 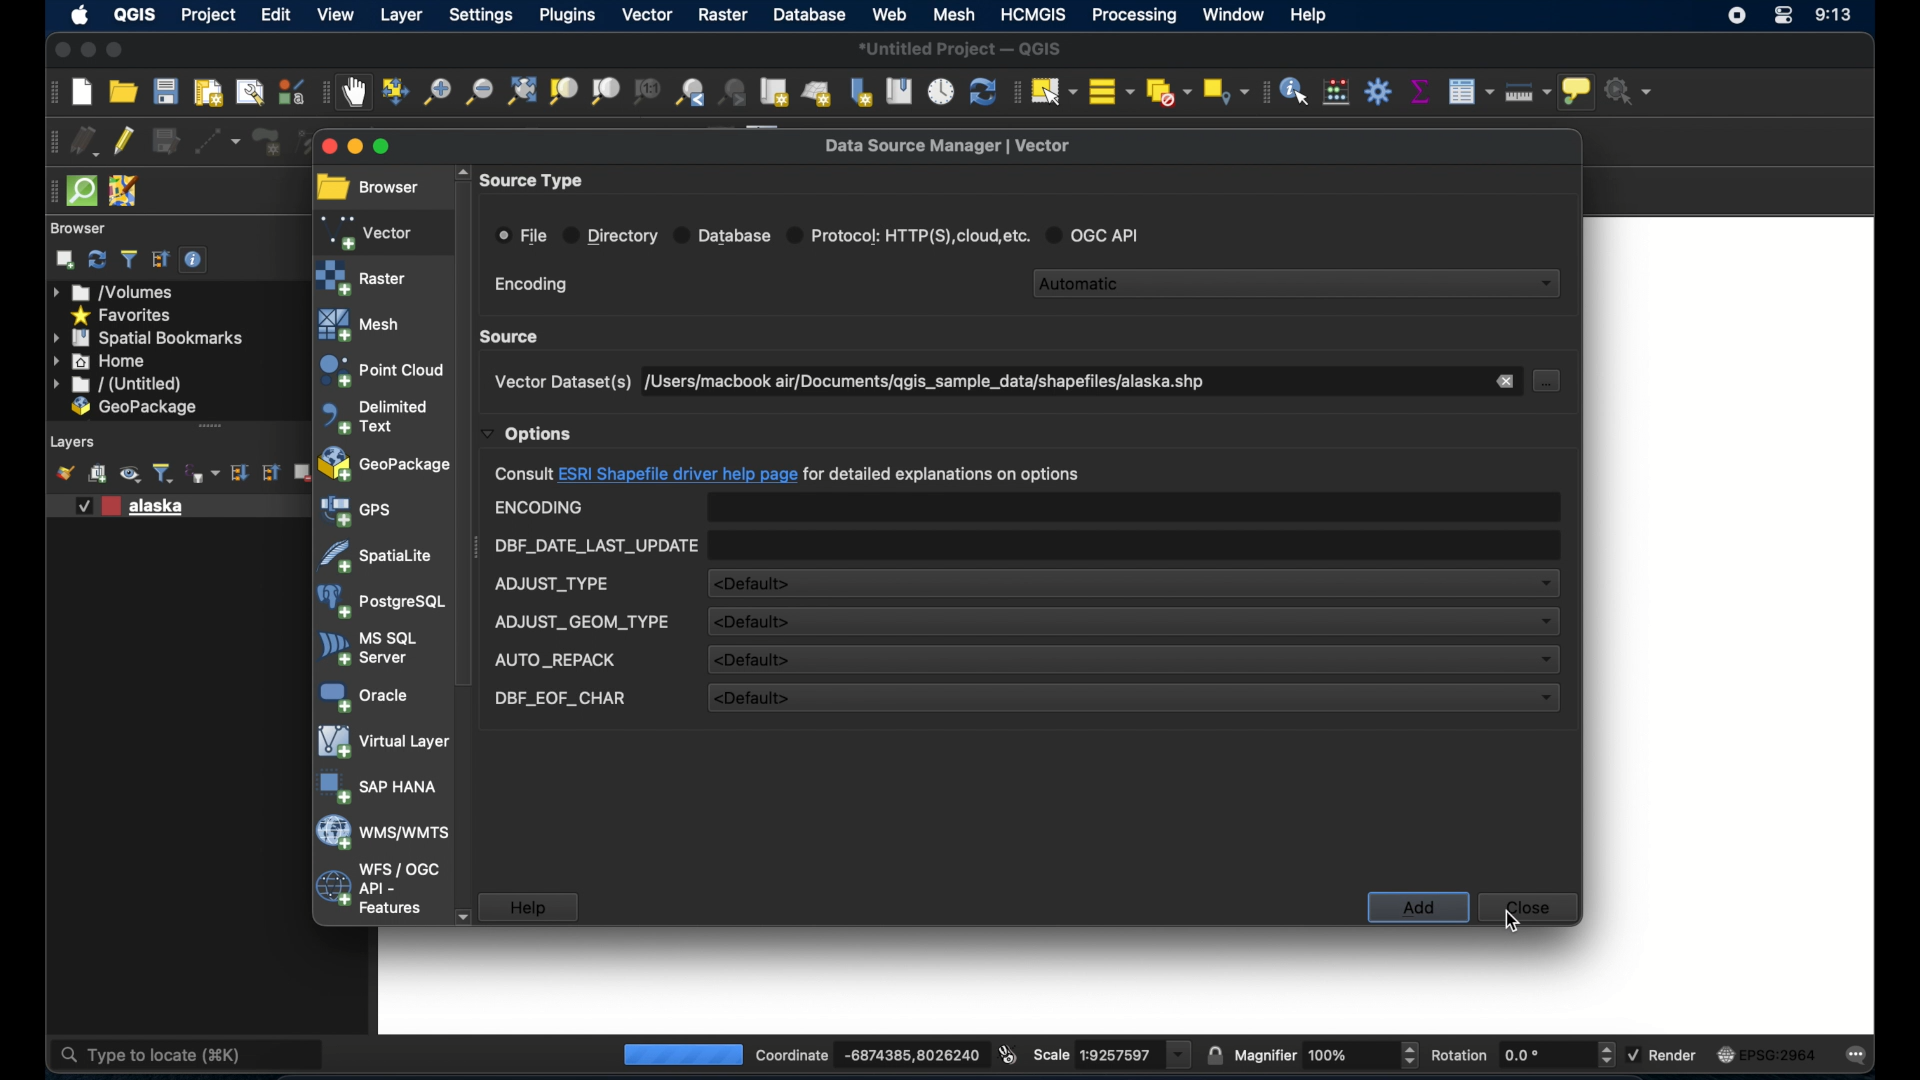 I want to click on show layer styling panel, so click(x=64, y=474).